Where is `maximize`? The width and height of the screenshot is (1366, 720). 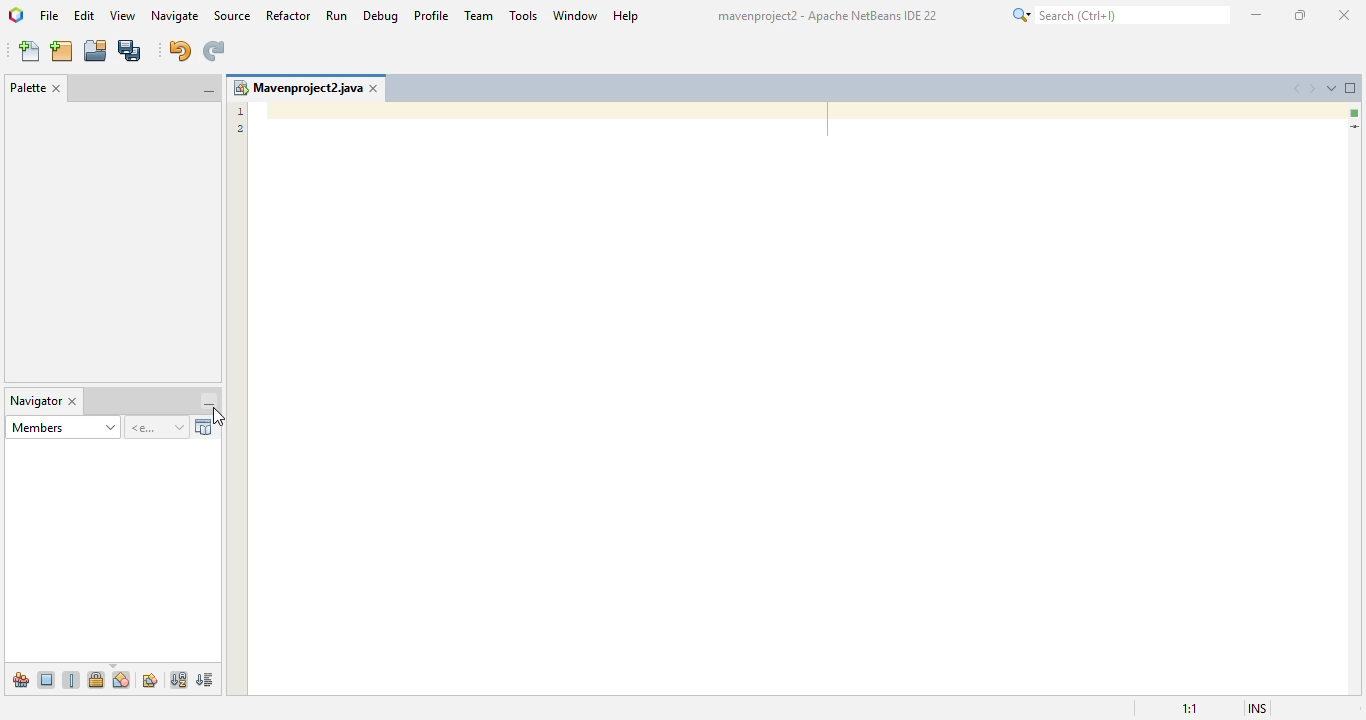 maximize is located at coordinates (1300, 15).